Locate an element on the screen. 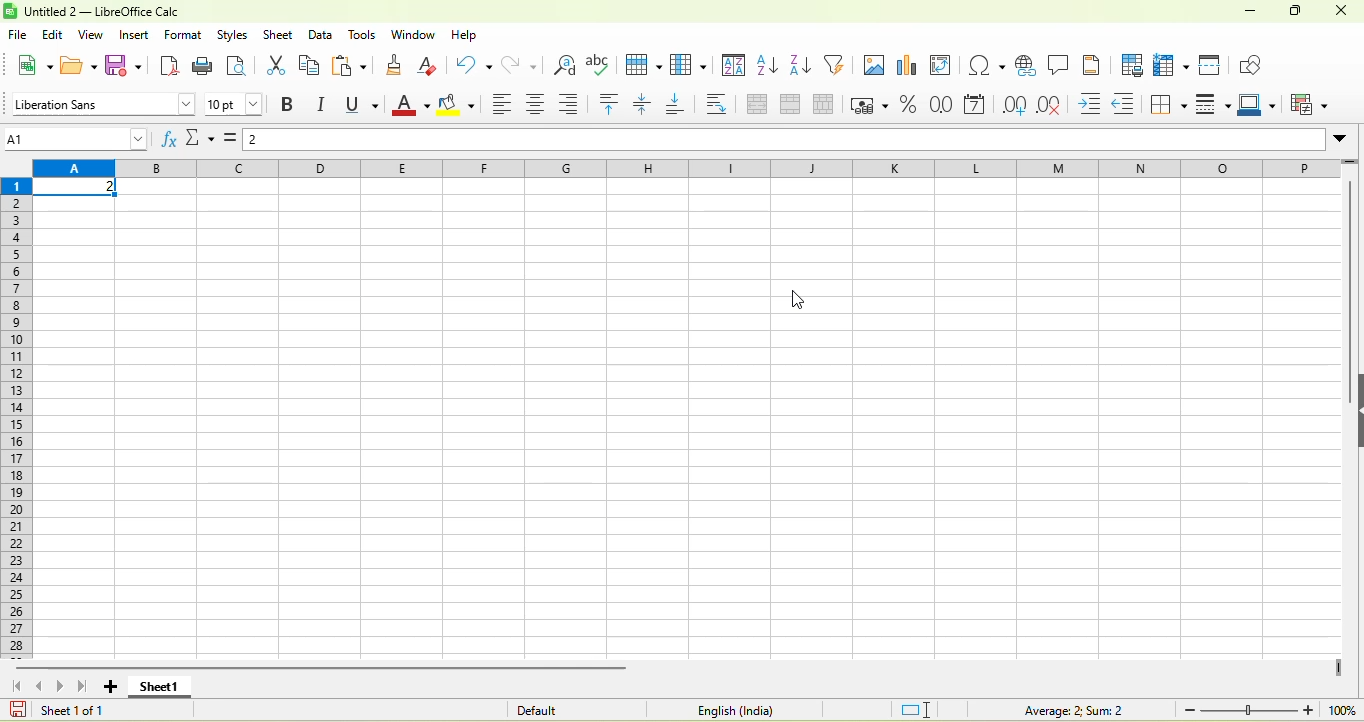 The height and width of the screenshot is (722, 1364). formula is located at coordinates (1068, 709).